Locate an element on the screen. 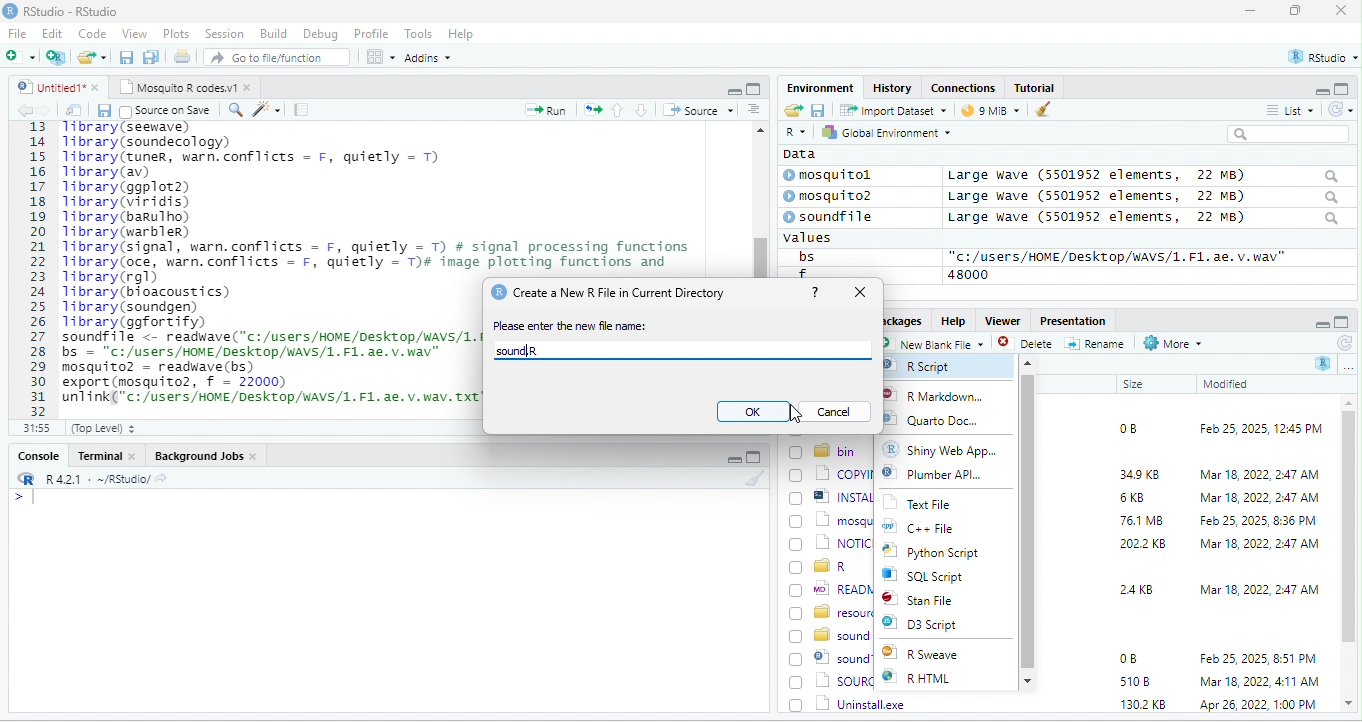  scroll bar is located at coordinates (1349, 554).